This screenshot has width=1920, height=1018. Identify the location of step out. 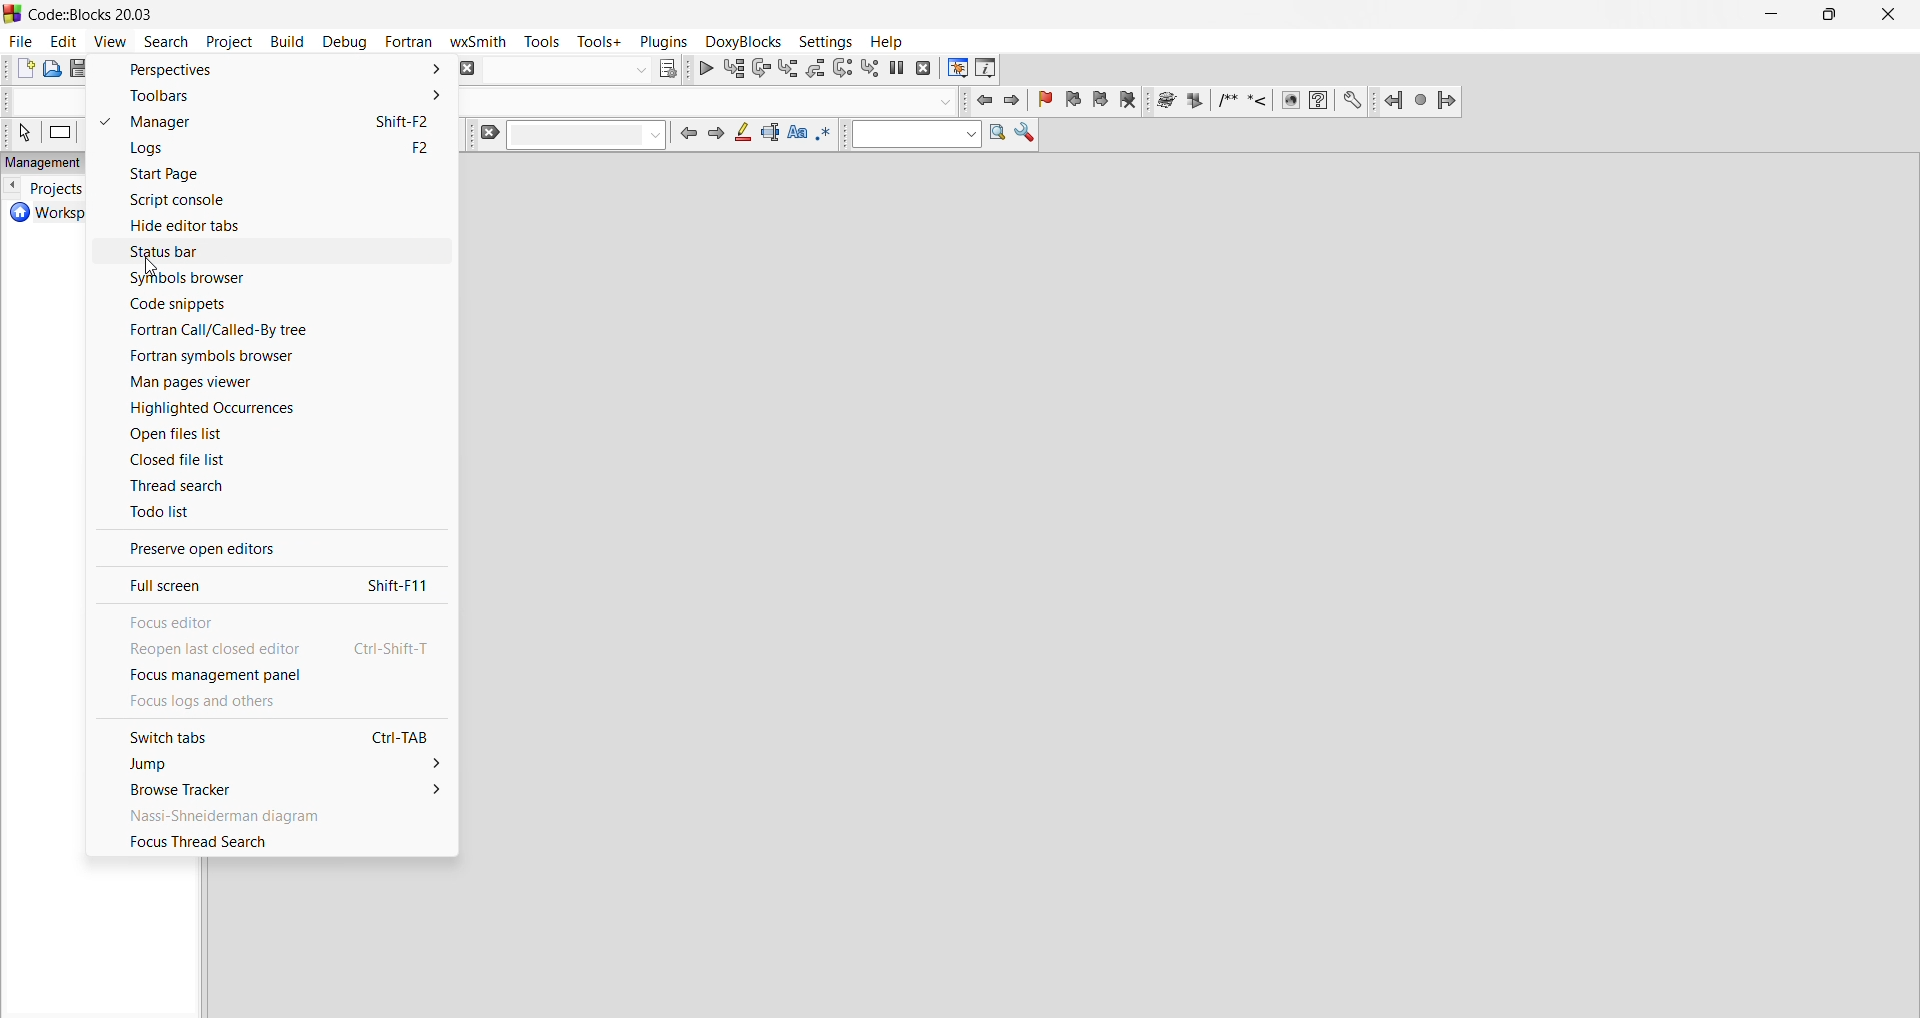
(816, 72).